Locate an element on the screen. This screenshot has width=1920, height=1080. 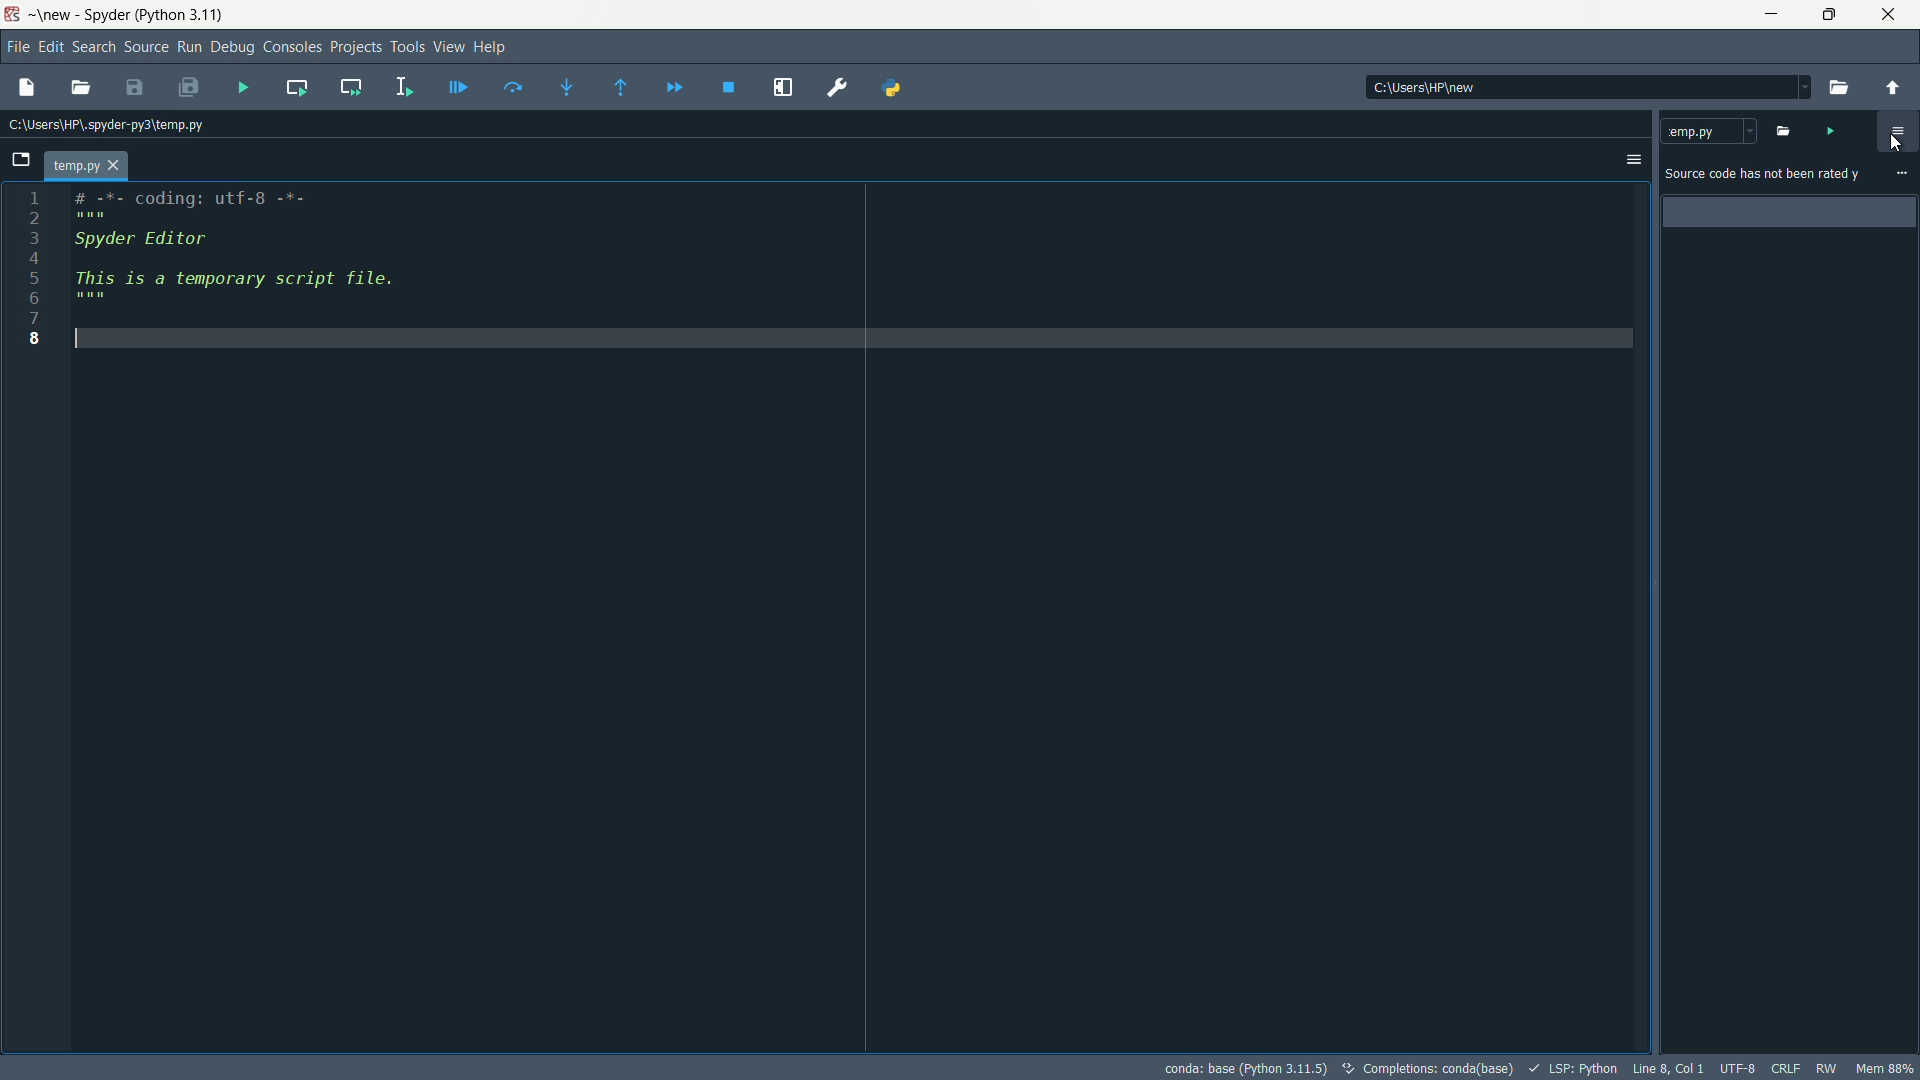
file eol status is located at coordinates (1789, 1067).